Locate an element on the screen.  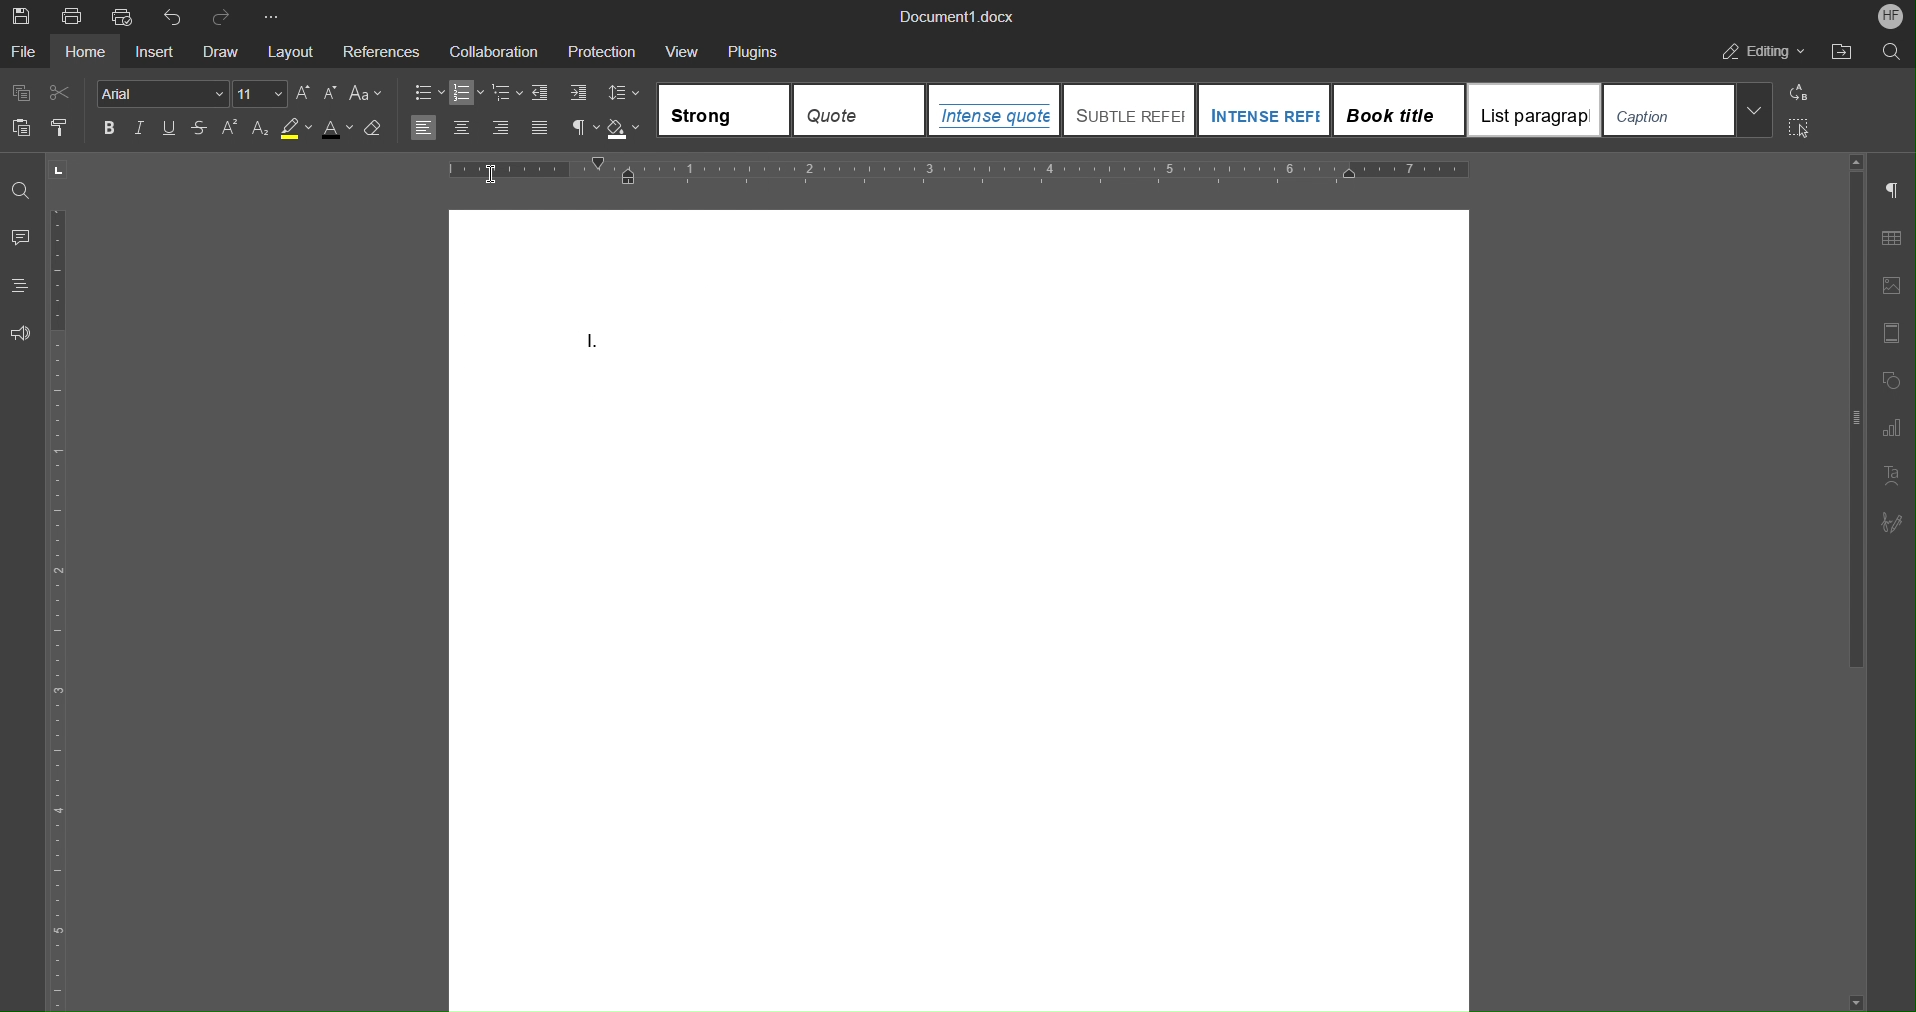
No Spacing is located at coordinates (860, 109).